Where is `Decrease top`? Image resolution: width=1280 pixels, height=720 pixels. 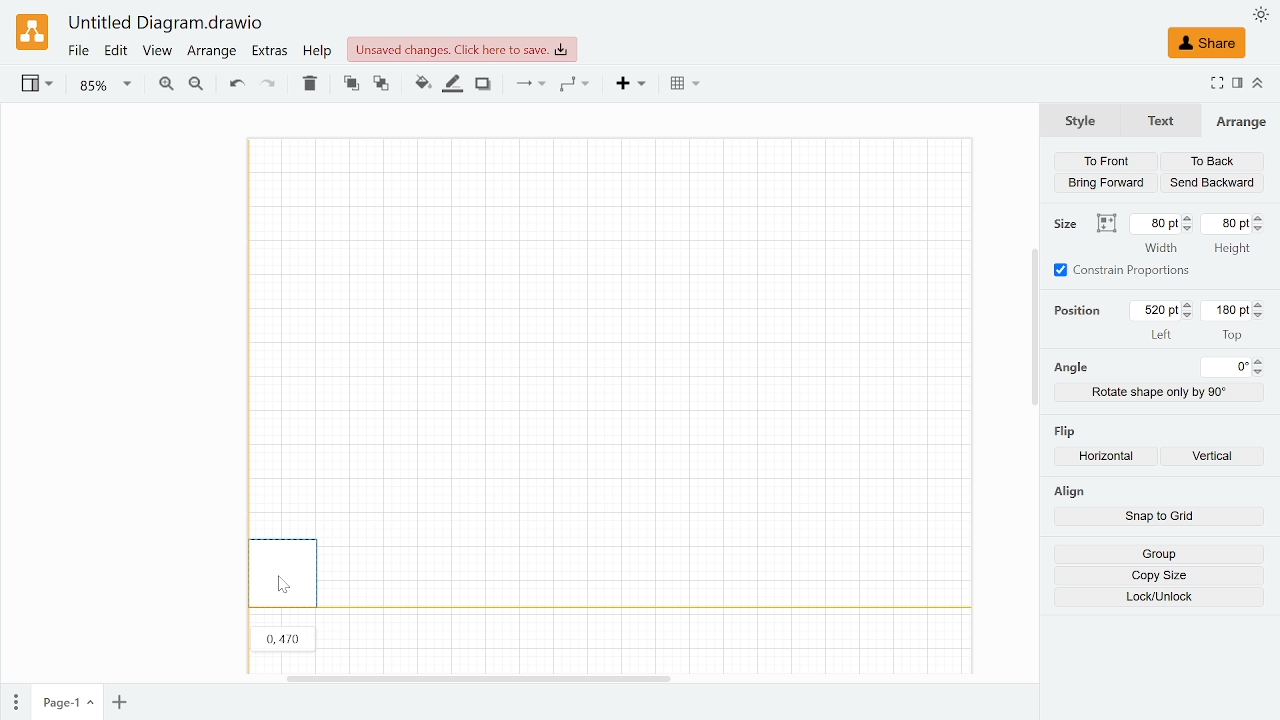
Decrease top is located at coordinates (1261, 316).